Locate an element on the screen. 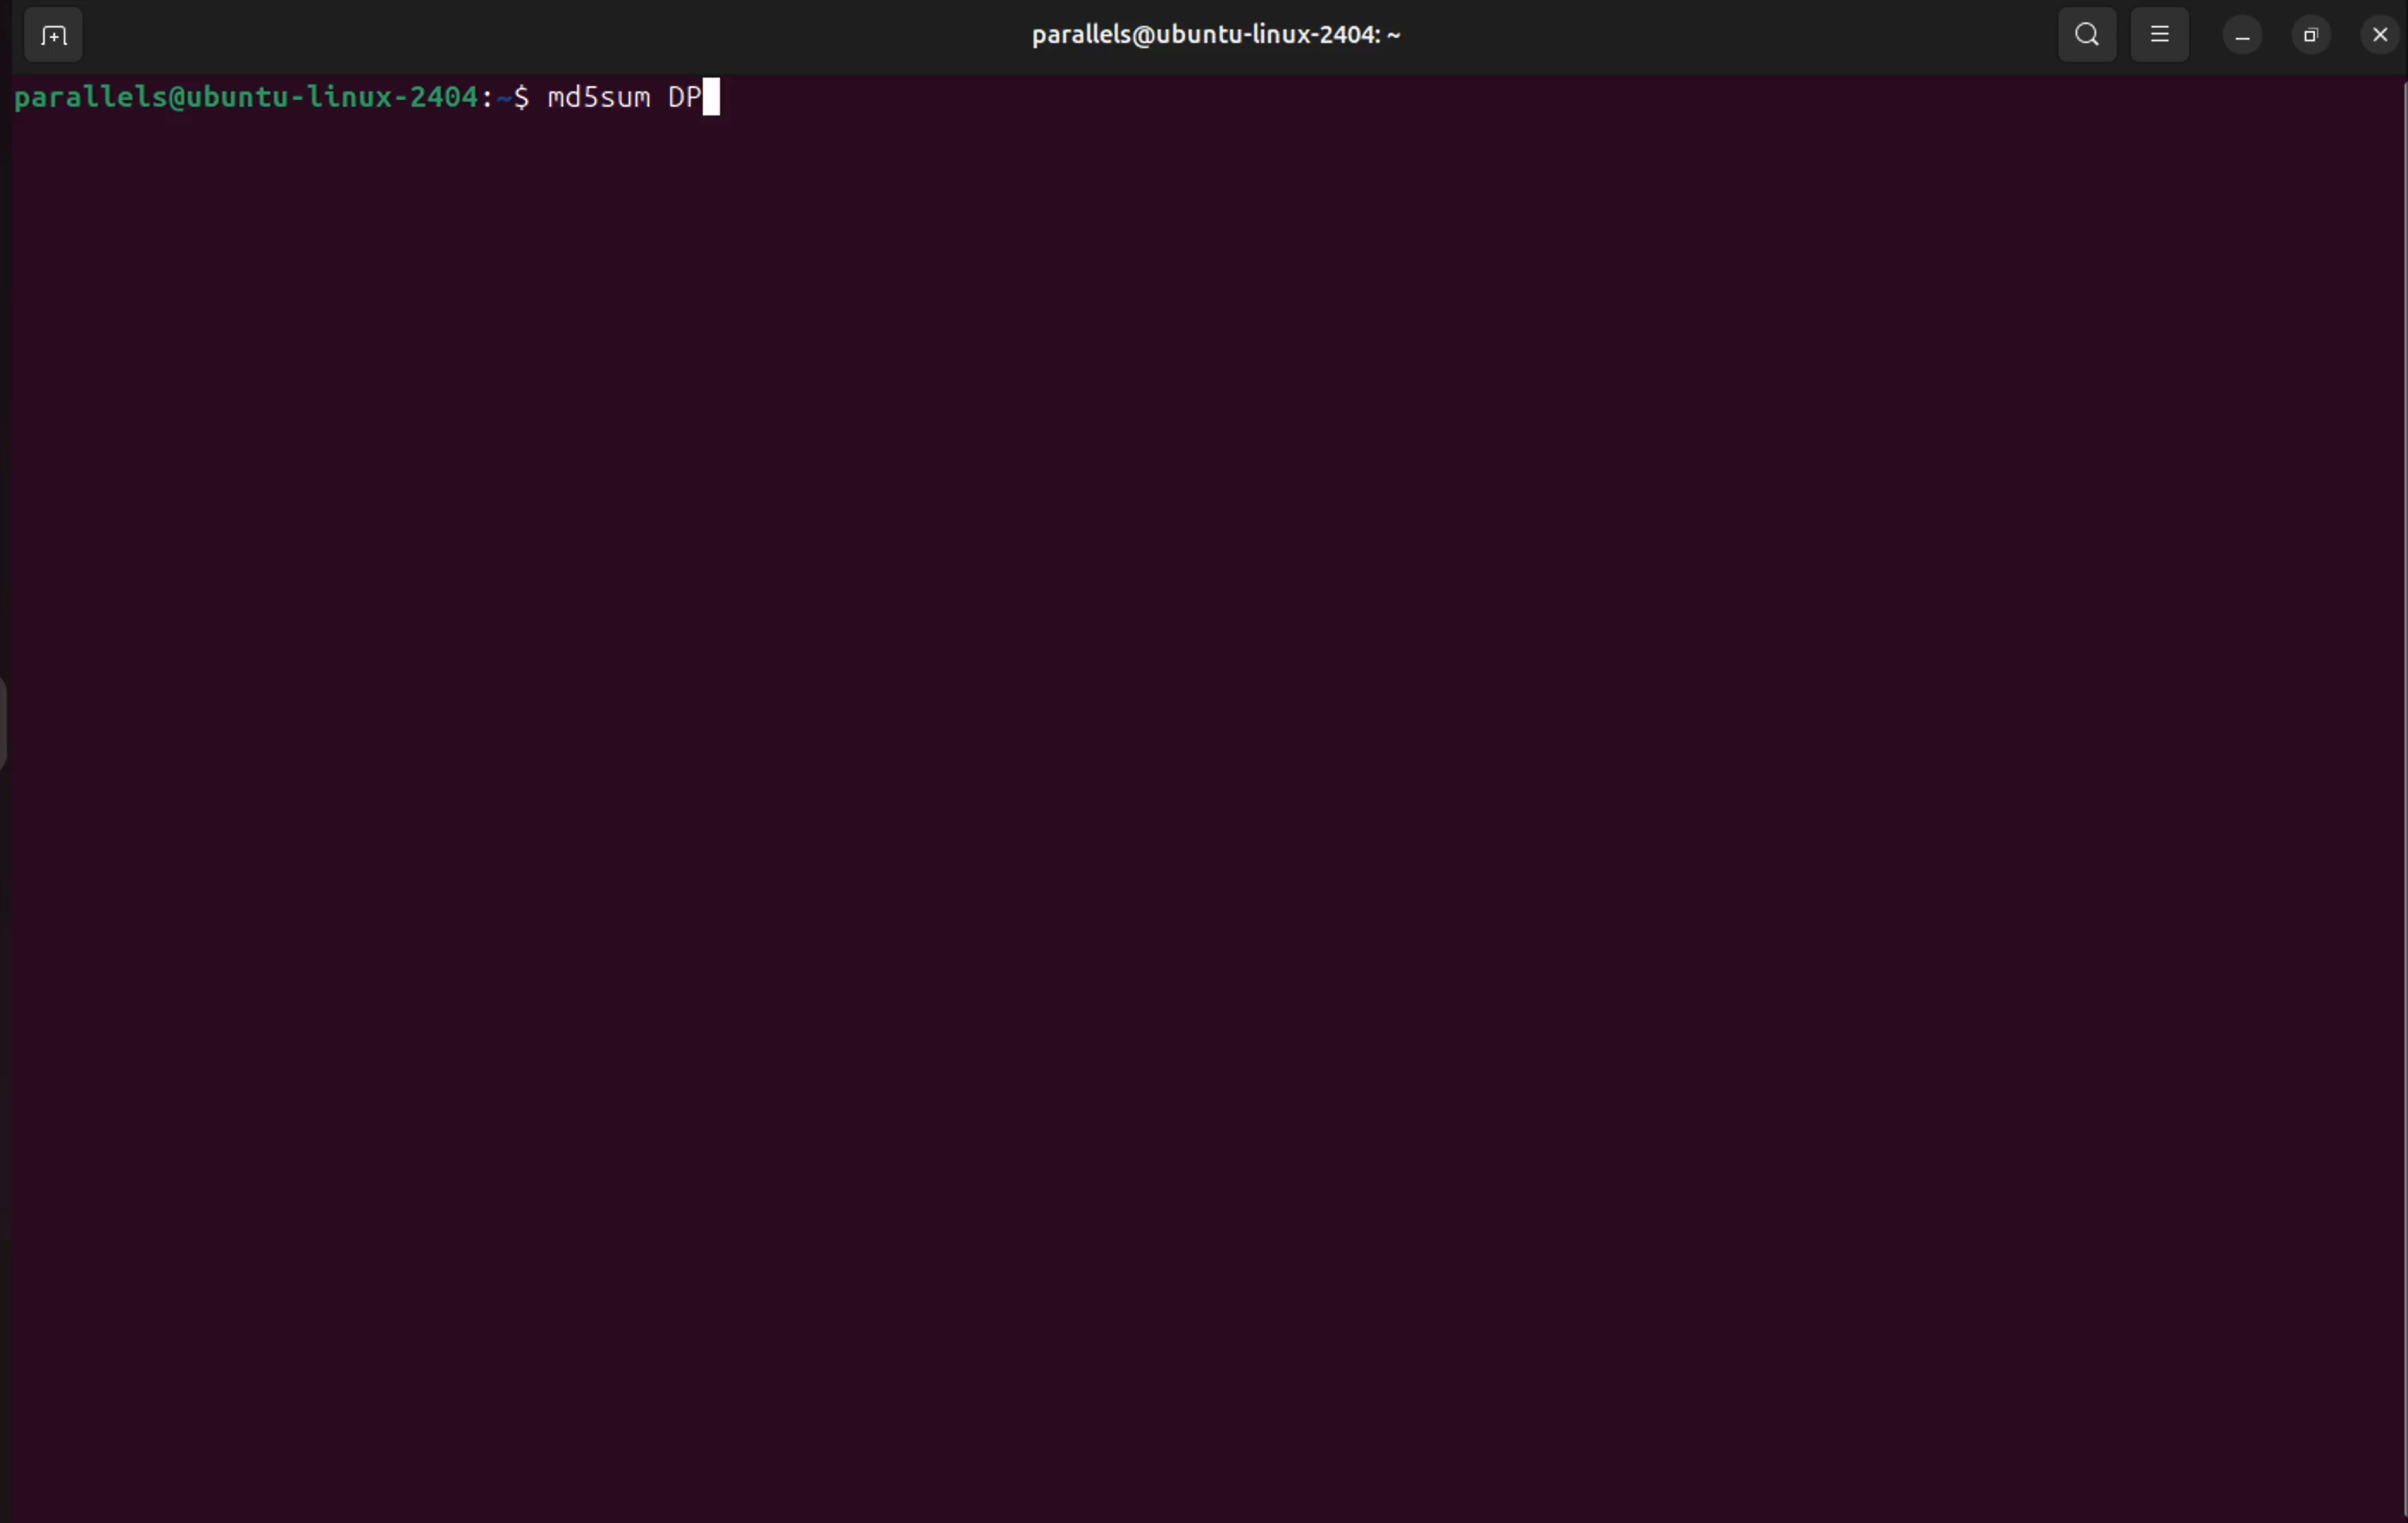 The height and width of the screenshot is (1523, 2408). userprofile is located at coordinates (1224, 37).